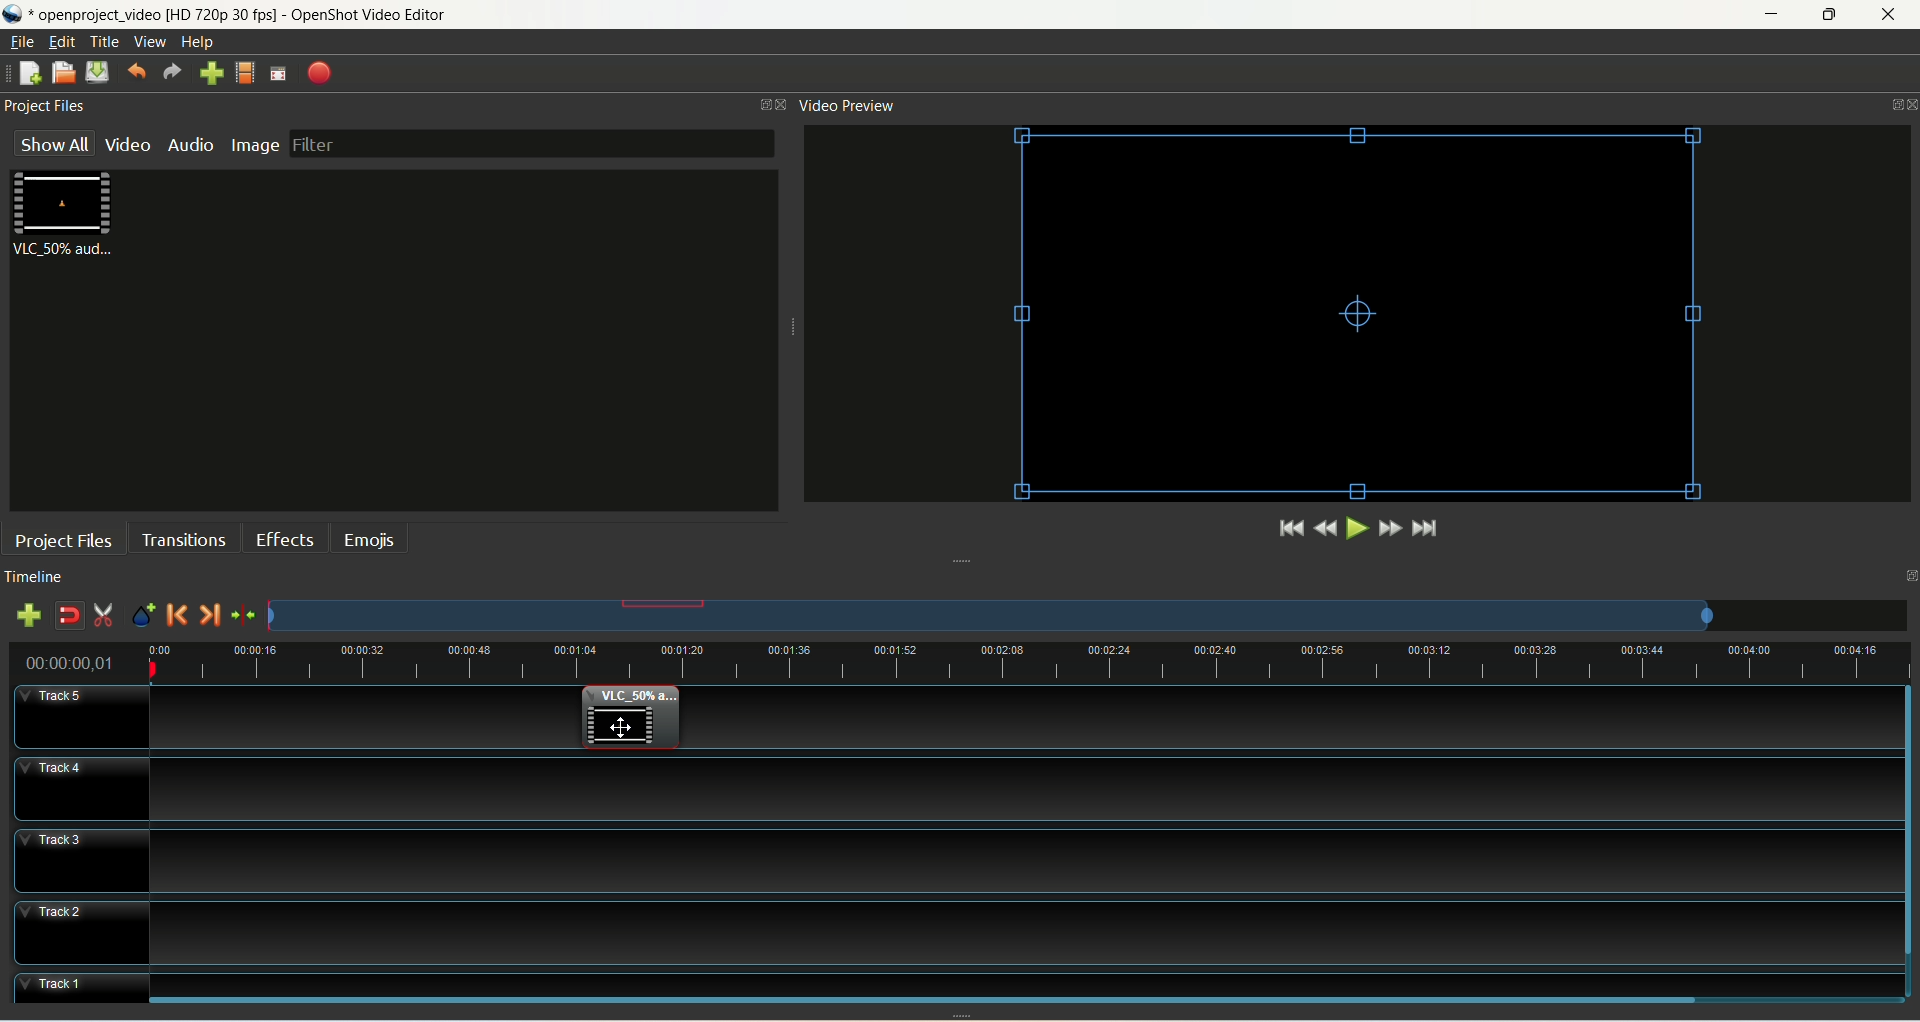 The width and height of the screenshot is (1920, 1022). What do you see at coordinates (83, 717) in the screenshot?
I see `track5` at bounding box center [83, 717].